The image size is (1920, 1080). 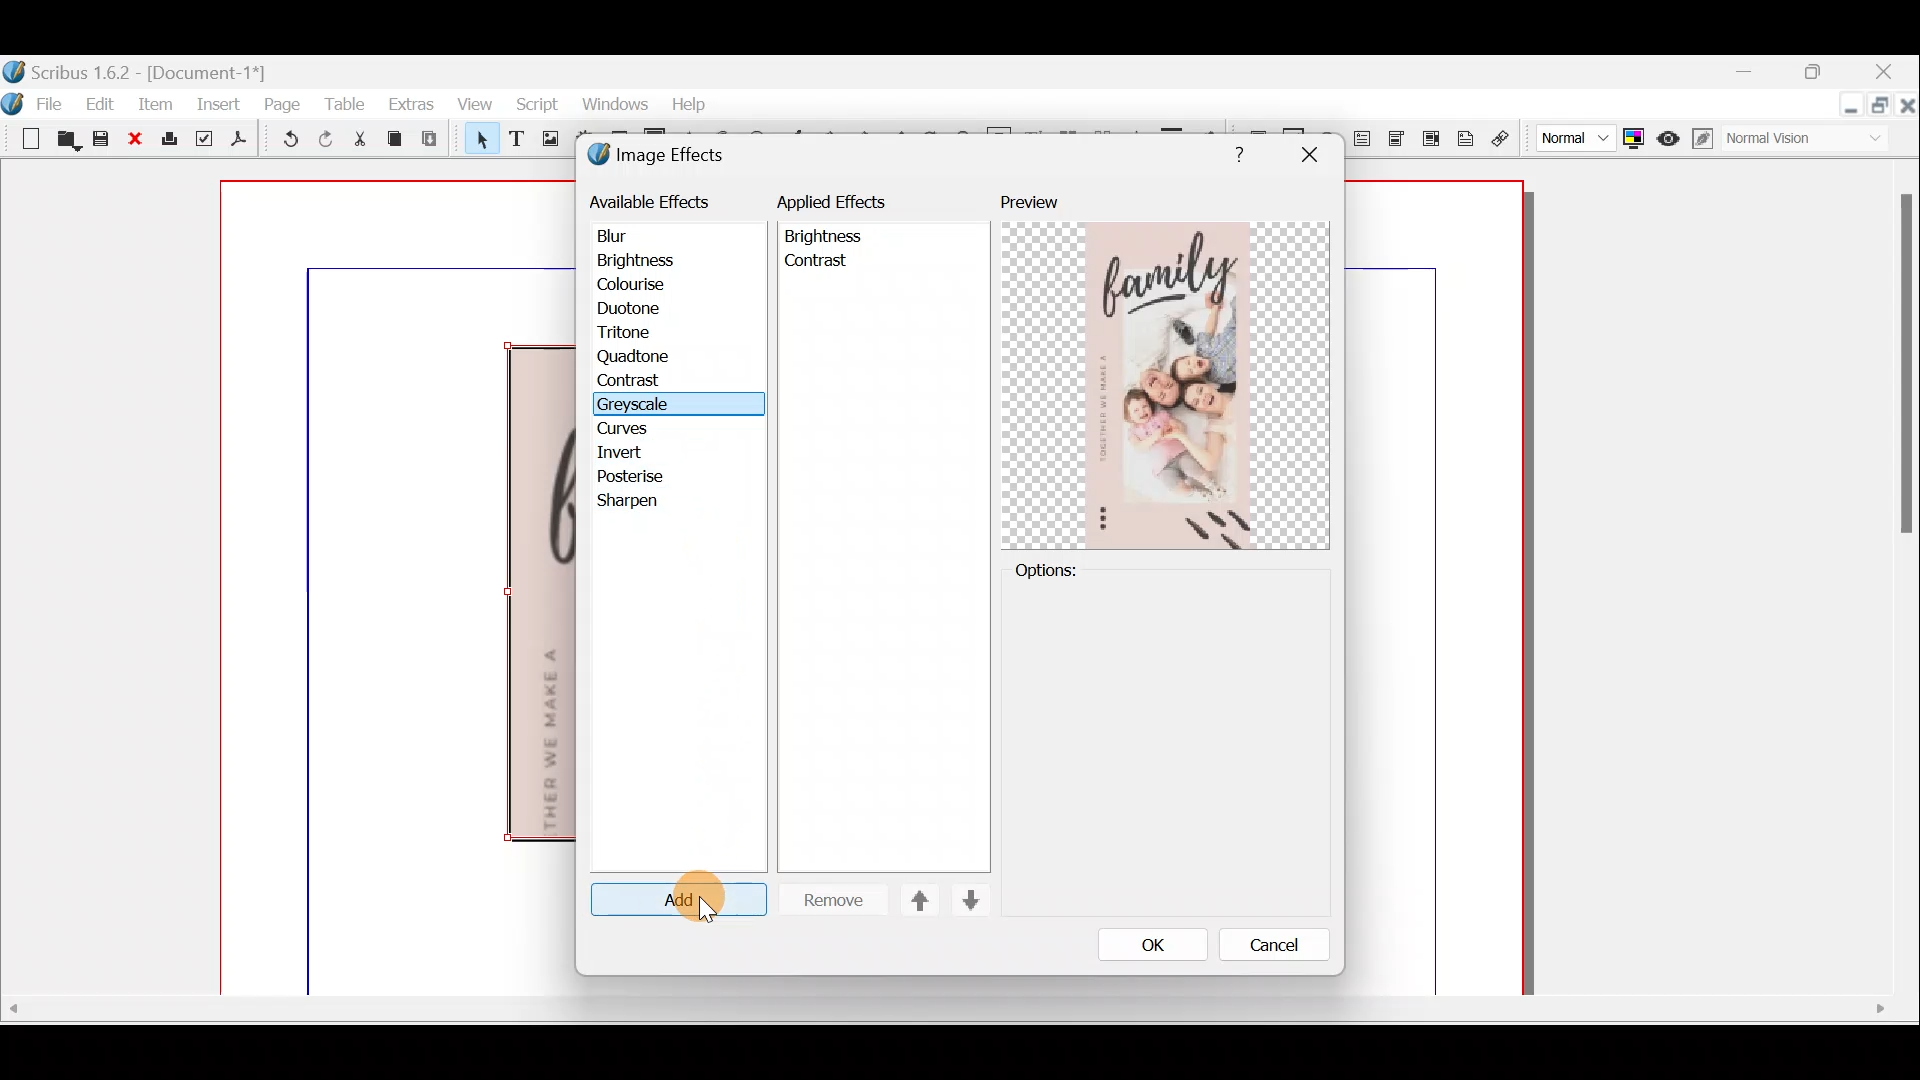 I want to click on Undo, so click(x=281, y=140).